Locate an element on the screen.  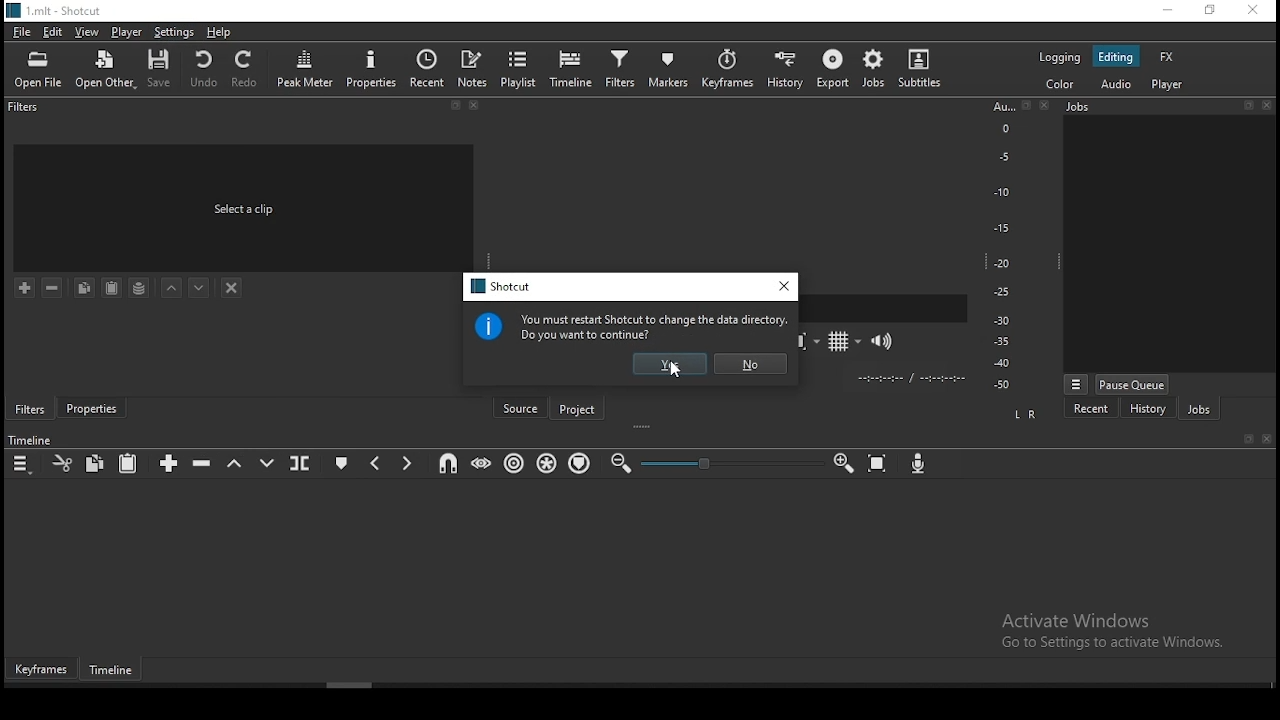
move up is located at coordinates (201, 288).